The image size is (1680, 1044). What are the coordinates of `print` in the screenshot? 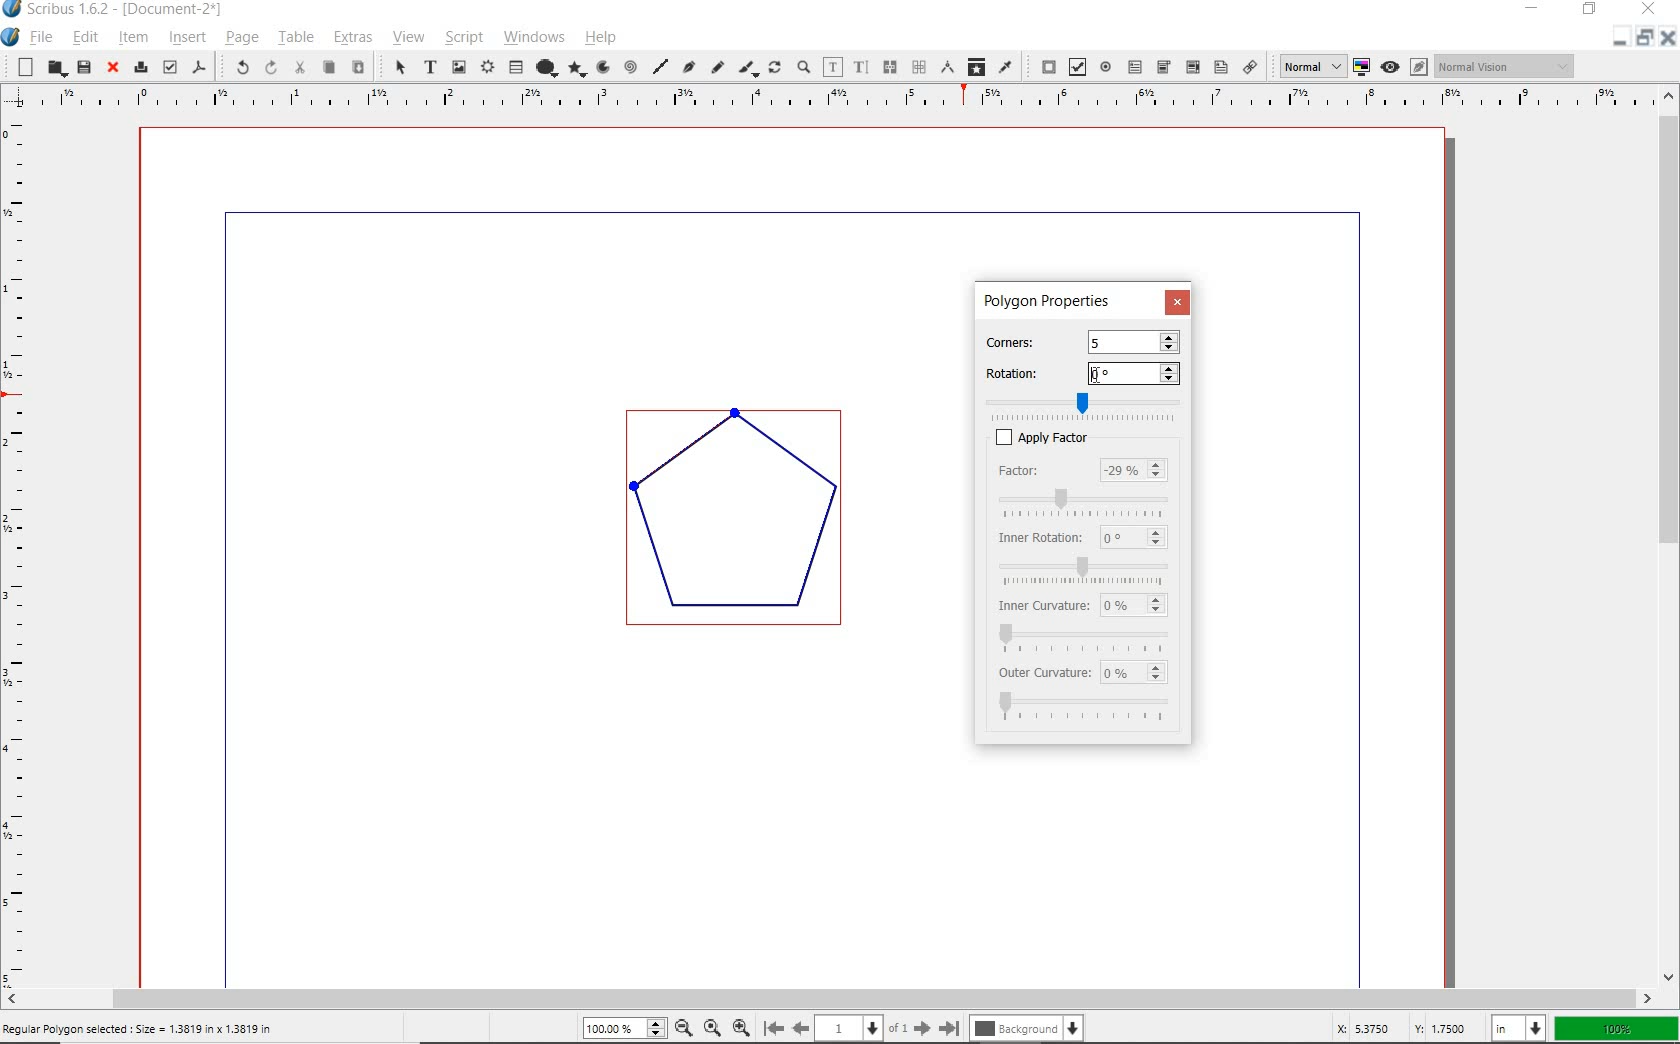 It's located at (139, 67).